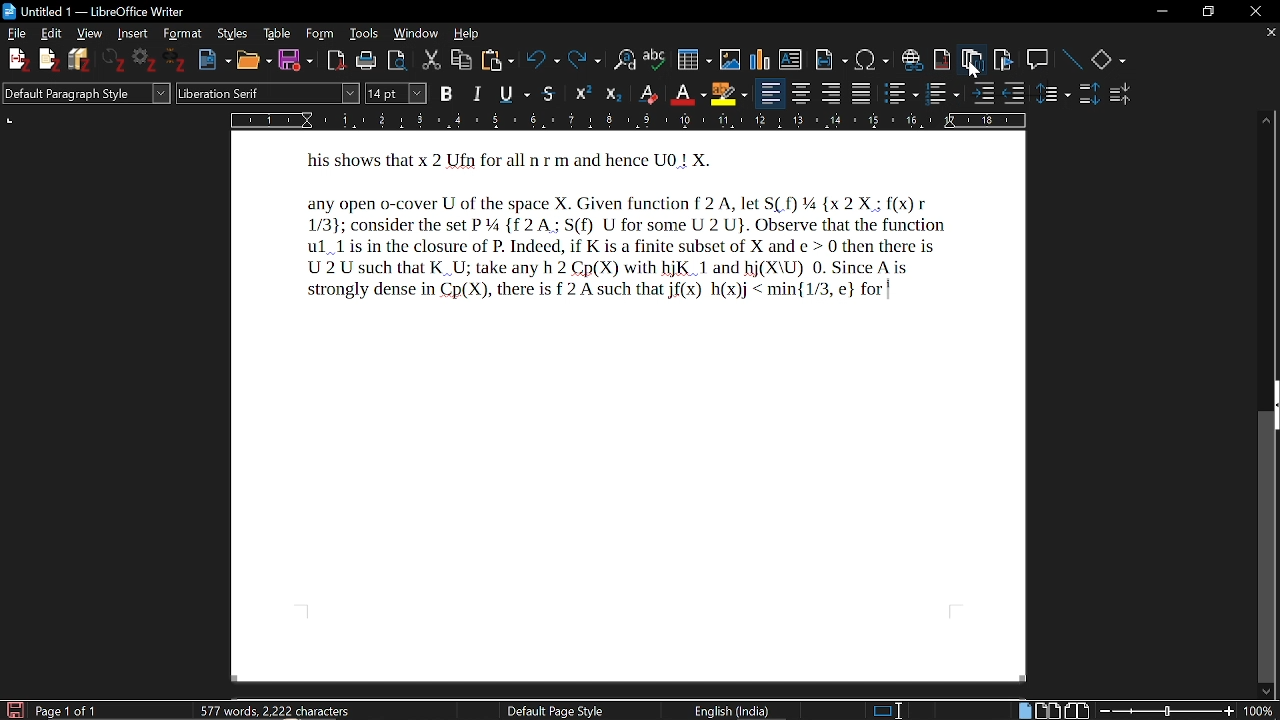  What do you see at coordinates (16, 34) in the screenshot?
I see `File` at bounding box center [16, 34].